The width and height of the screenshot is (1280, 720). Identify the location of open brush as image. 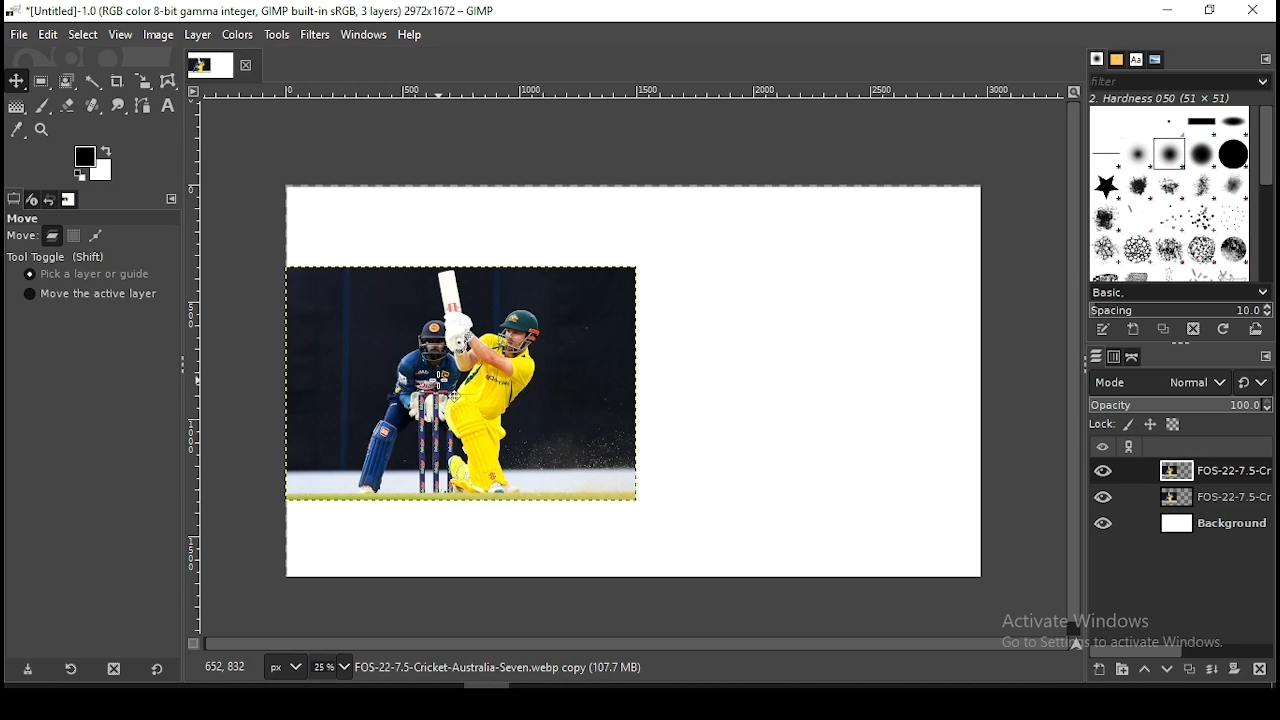
(1258, 329).